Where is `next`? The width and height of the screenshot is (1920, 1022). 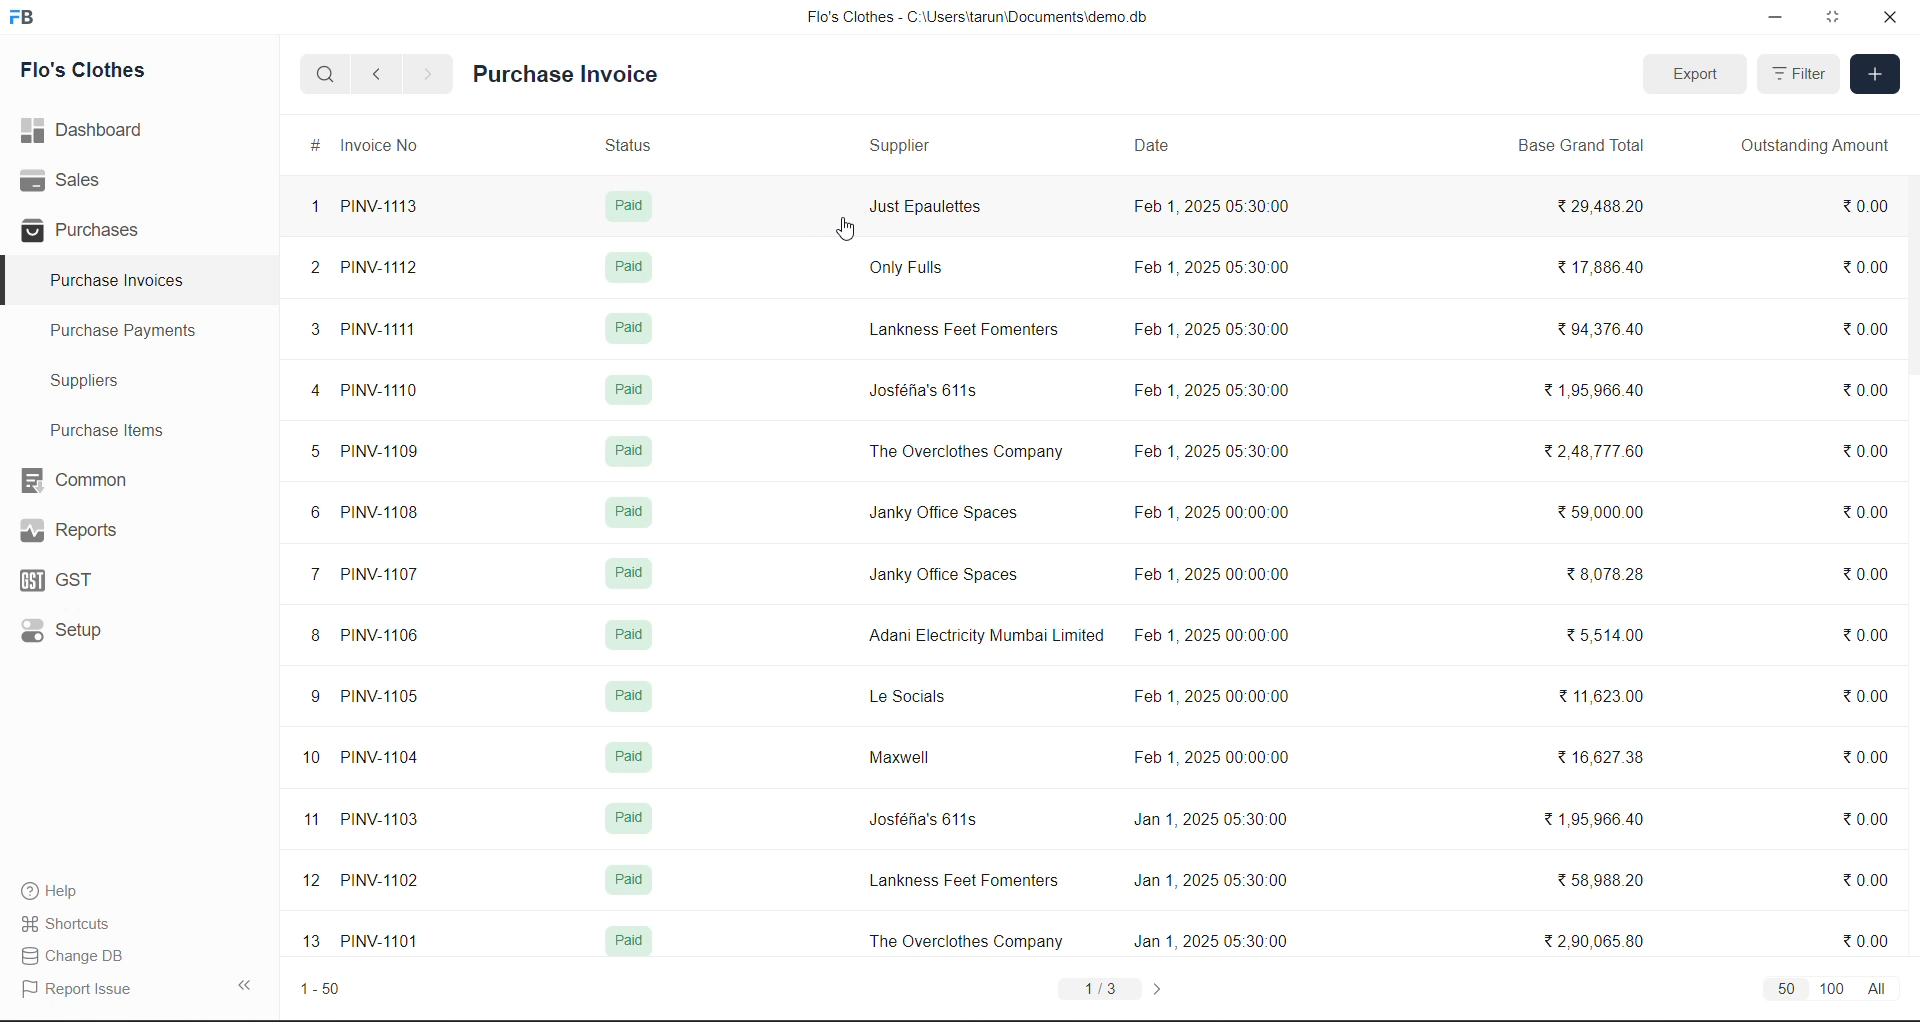 next is located at coordinates (1167, 987).